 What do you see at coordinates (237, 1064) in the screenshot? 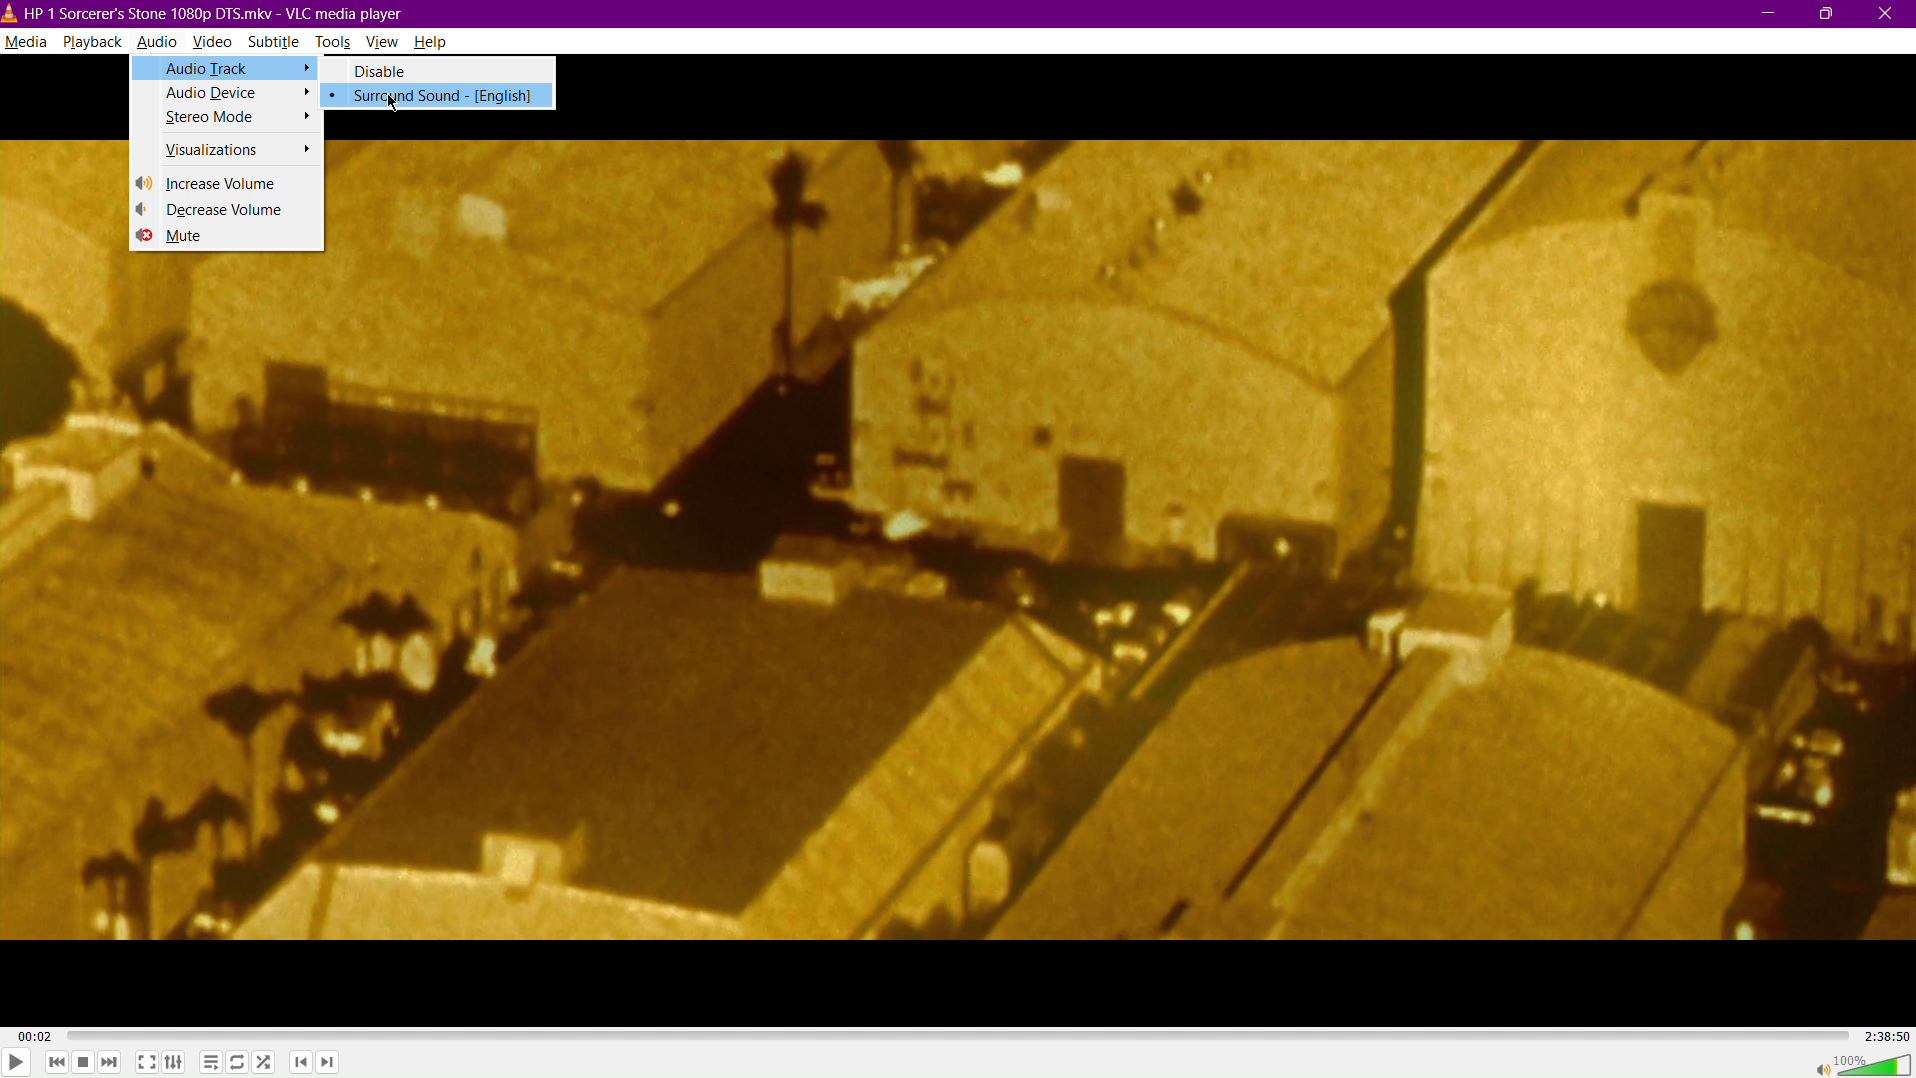
I see `Toggle Loop` at bounding box center [237, 1064].